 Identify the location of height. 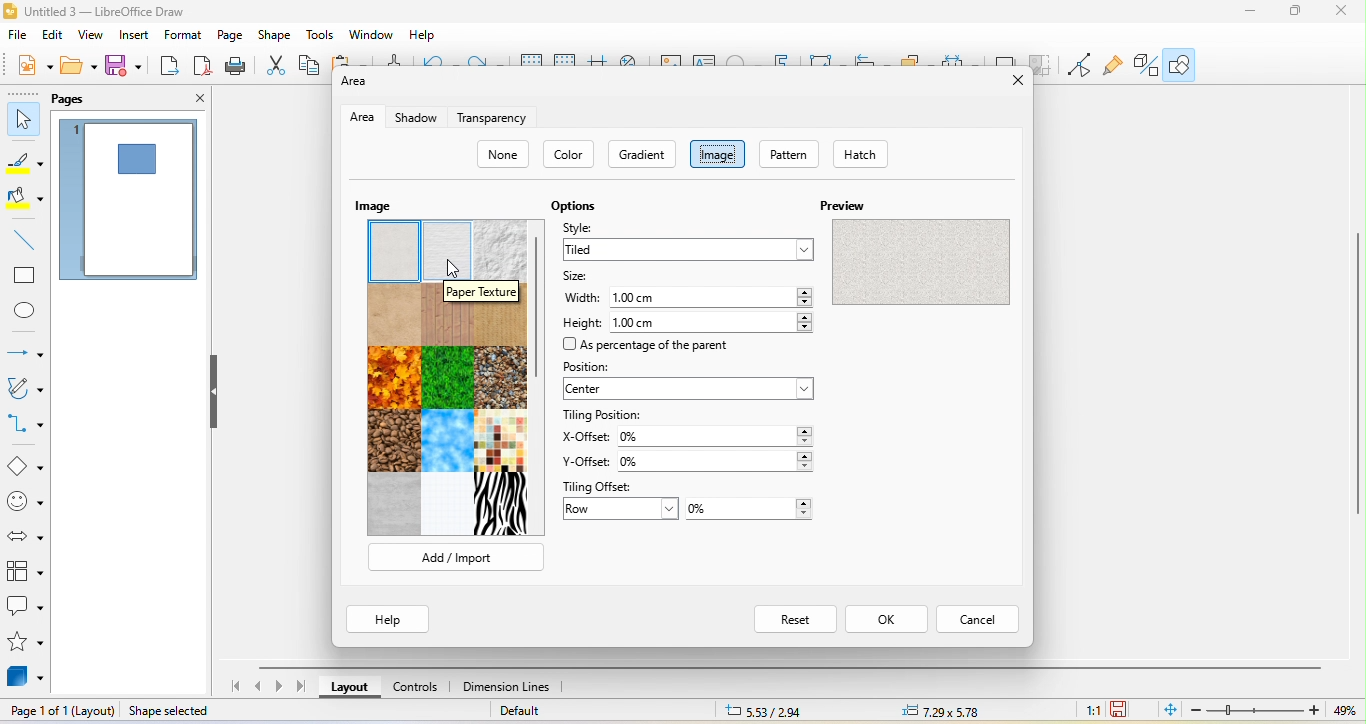
(583, 321).